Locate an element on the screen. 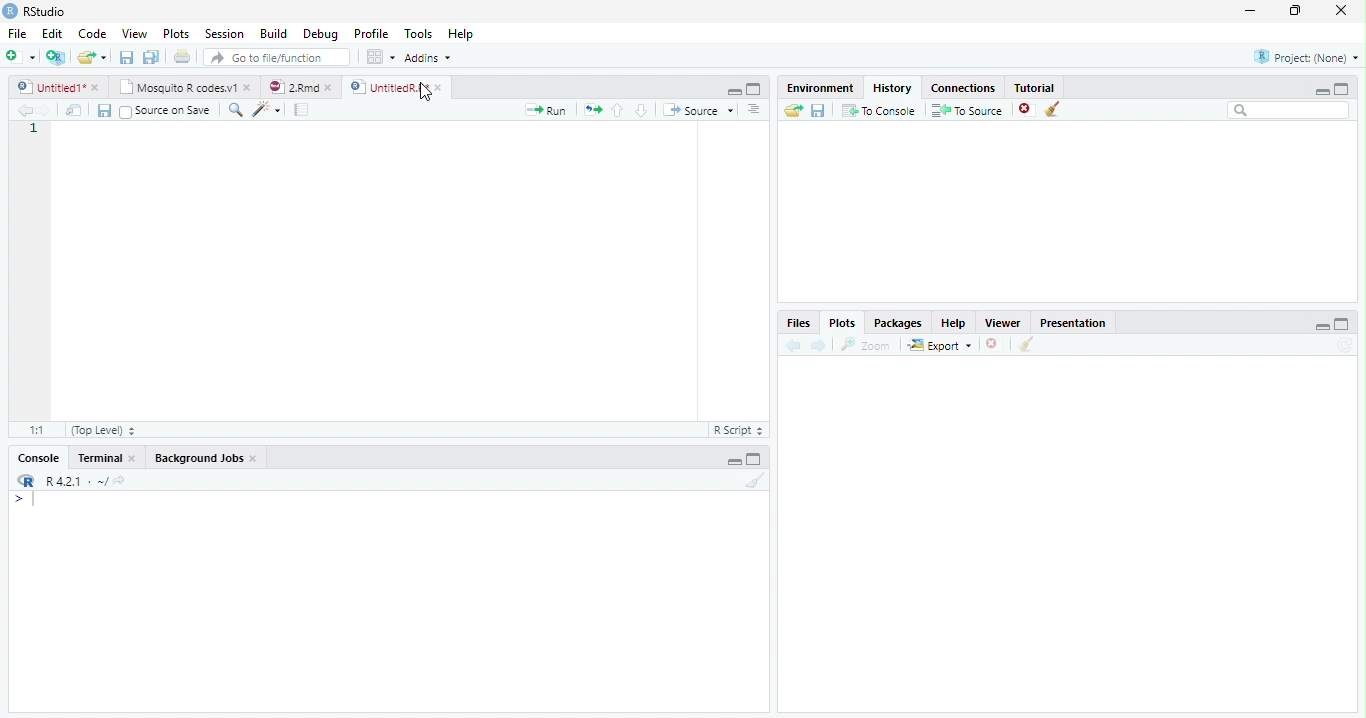  Plots is located at coordinates (176, 34).